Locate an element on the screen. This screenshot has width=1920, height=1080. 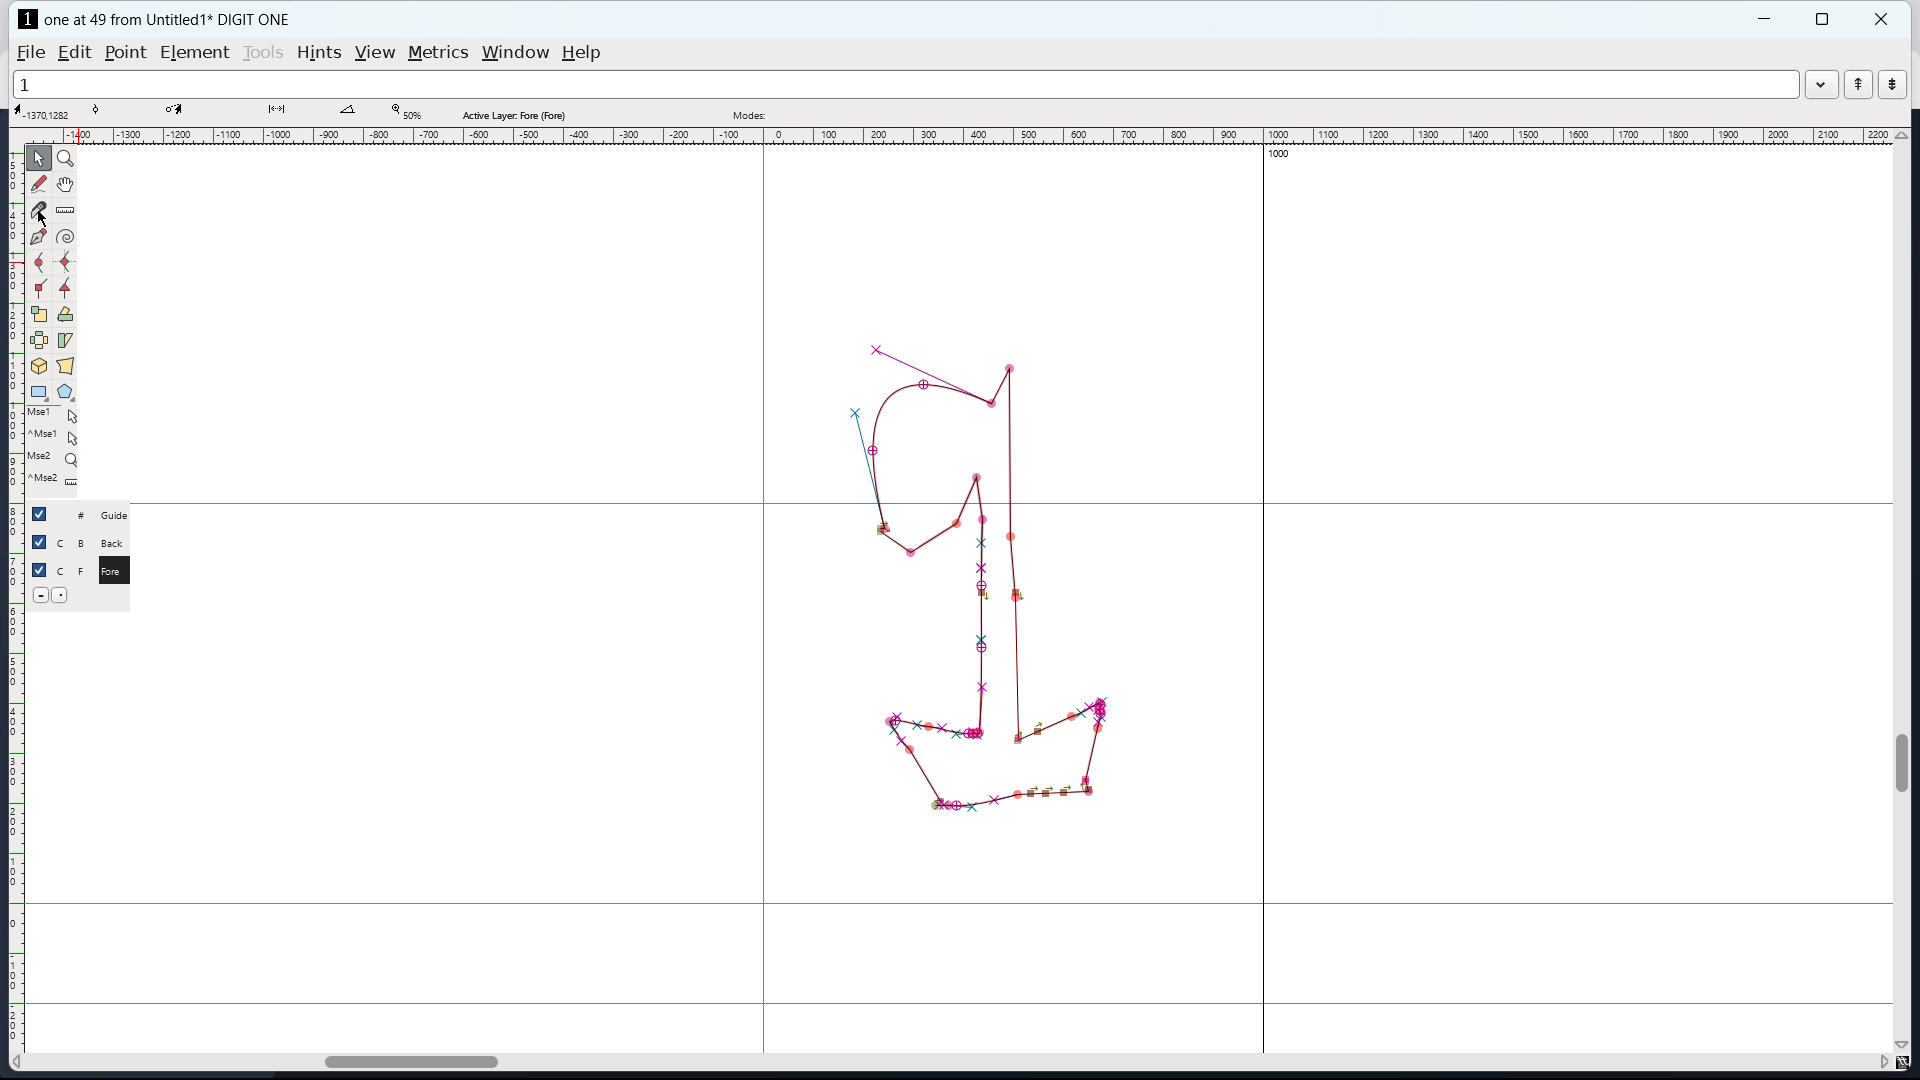
^mse1 is located at coordinates (55, 434).